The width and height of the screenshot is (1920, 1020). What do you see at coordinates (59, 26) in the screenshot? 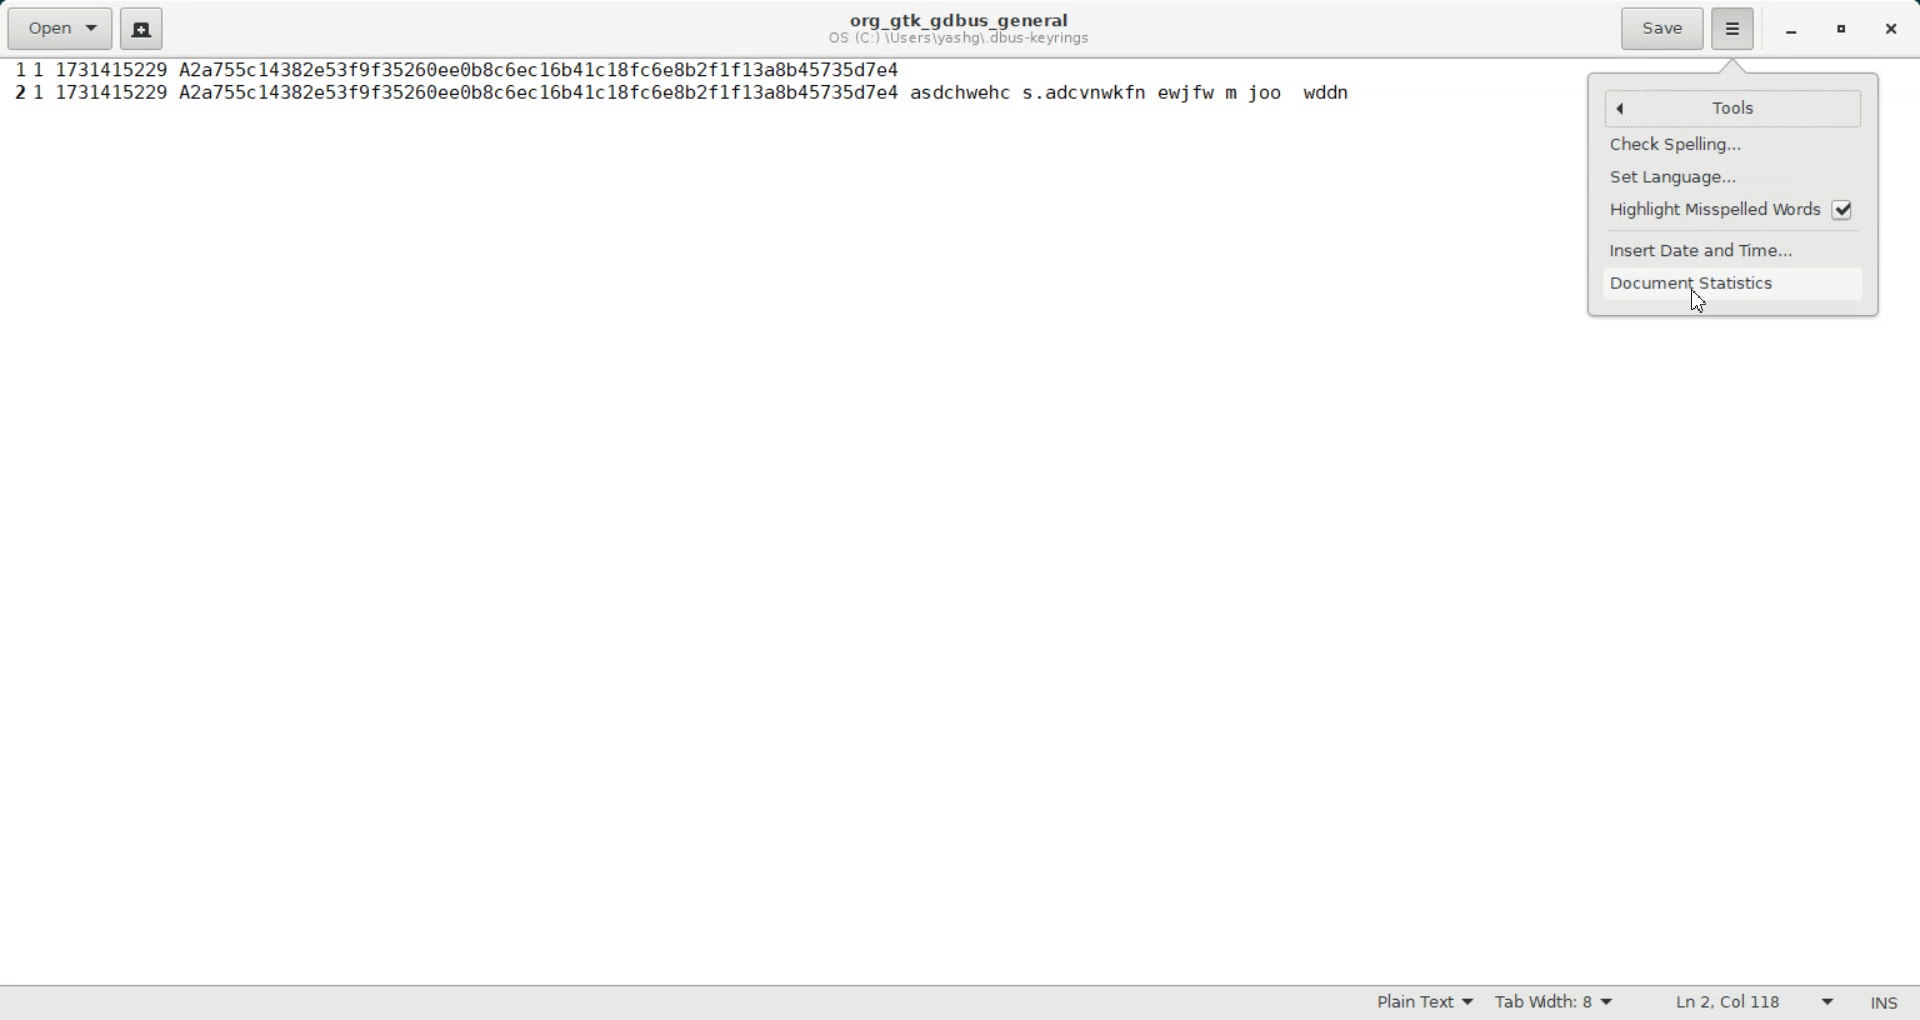
I see `Open` at bounding box center [59, 26].